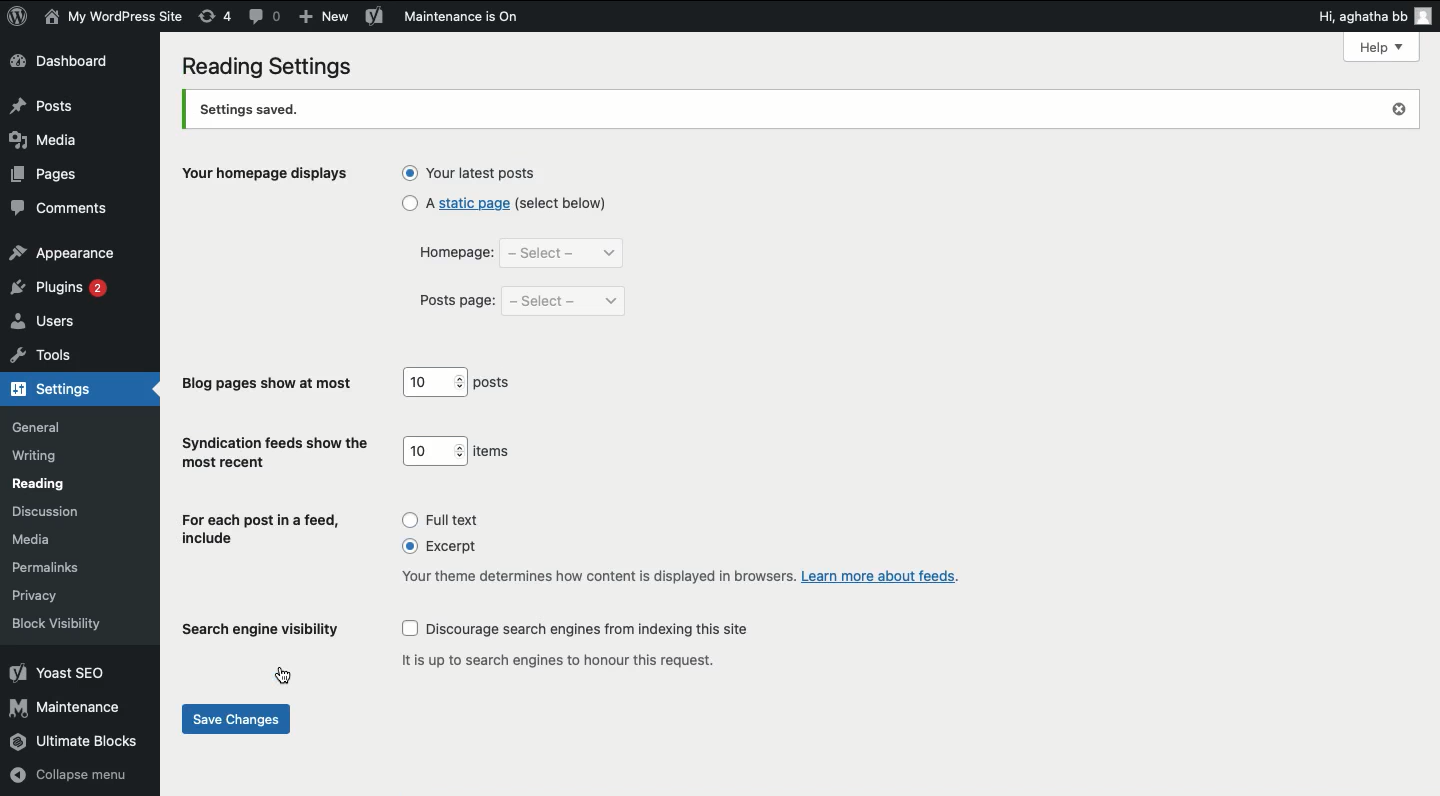 This screenshot has width=1440, height=796. Describe the element at coordinates (564, 301) in the screenshot. I see `select` at that location.